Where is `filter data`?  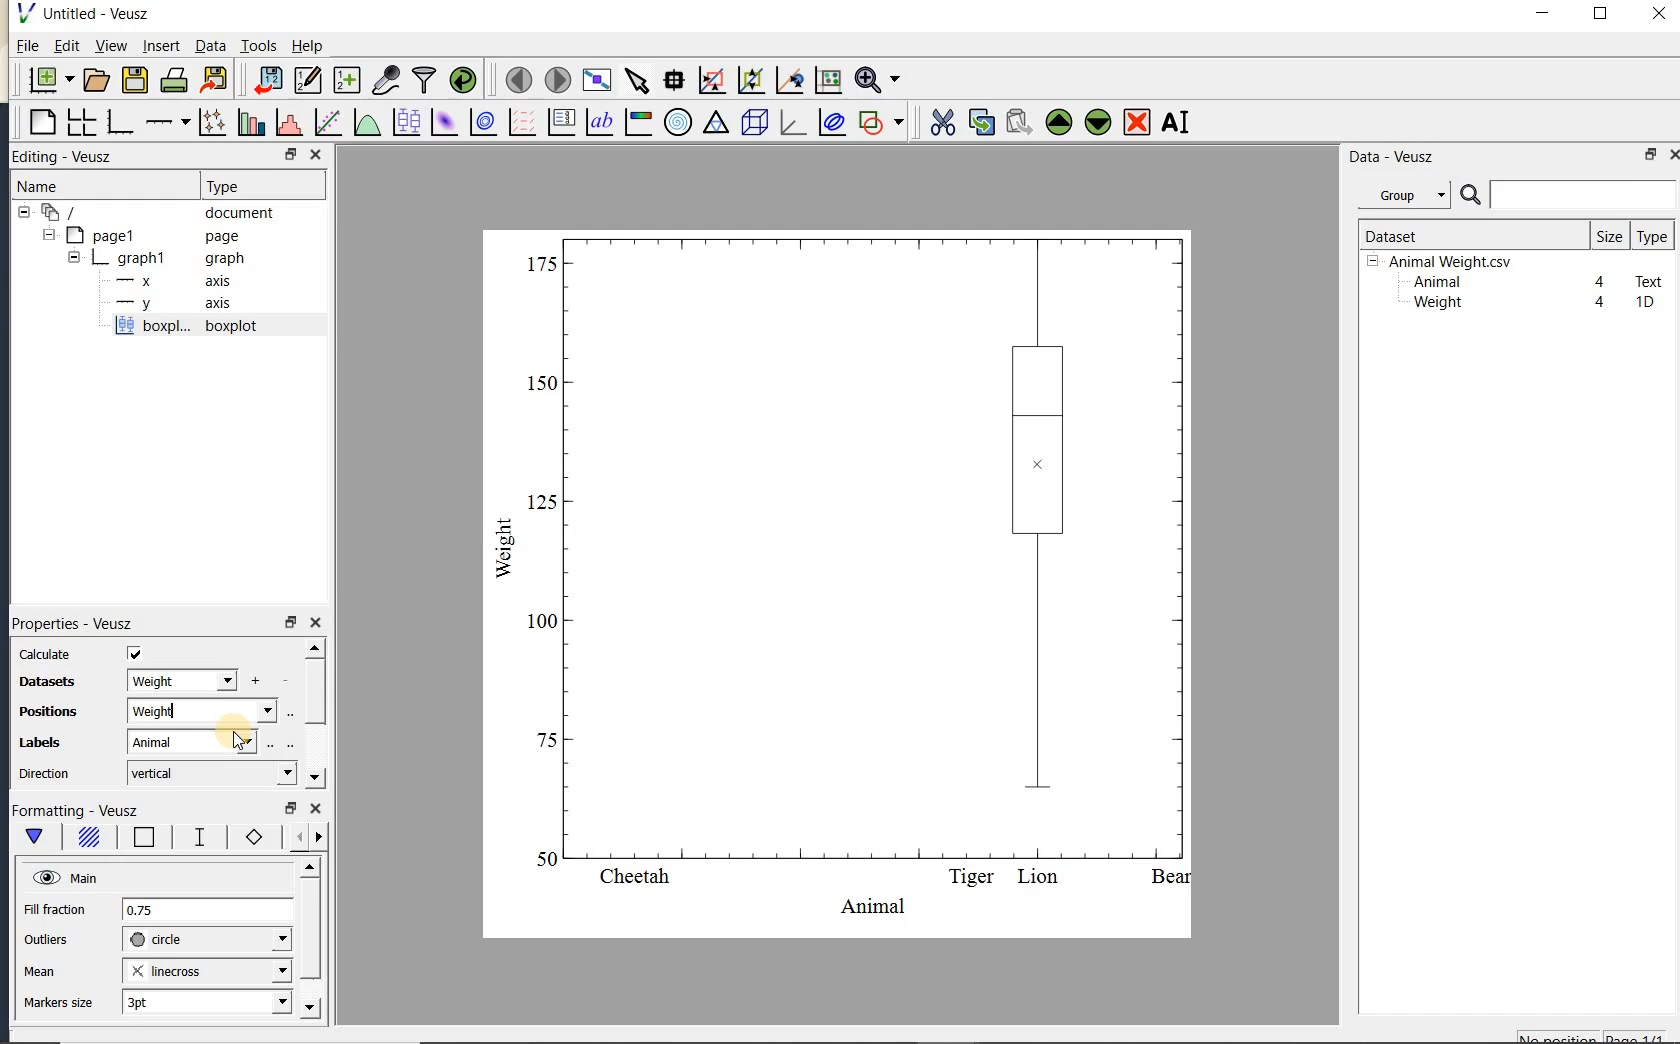 filter data is located at coordinates (425, 78).